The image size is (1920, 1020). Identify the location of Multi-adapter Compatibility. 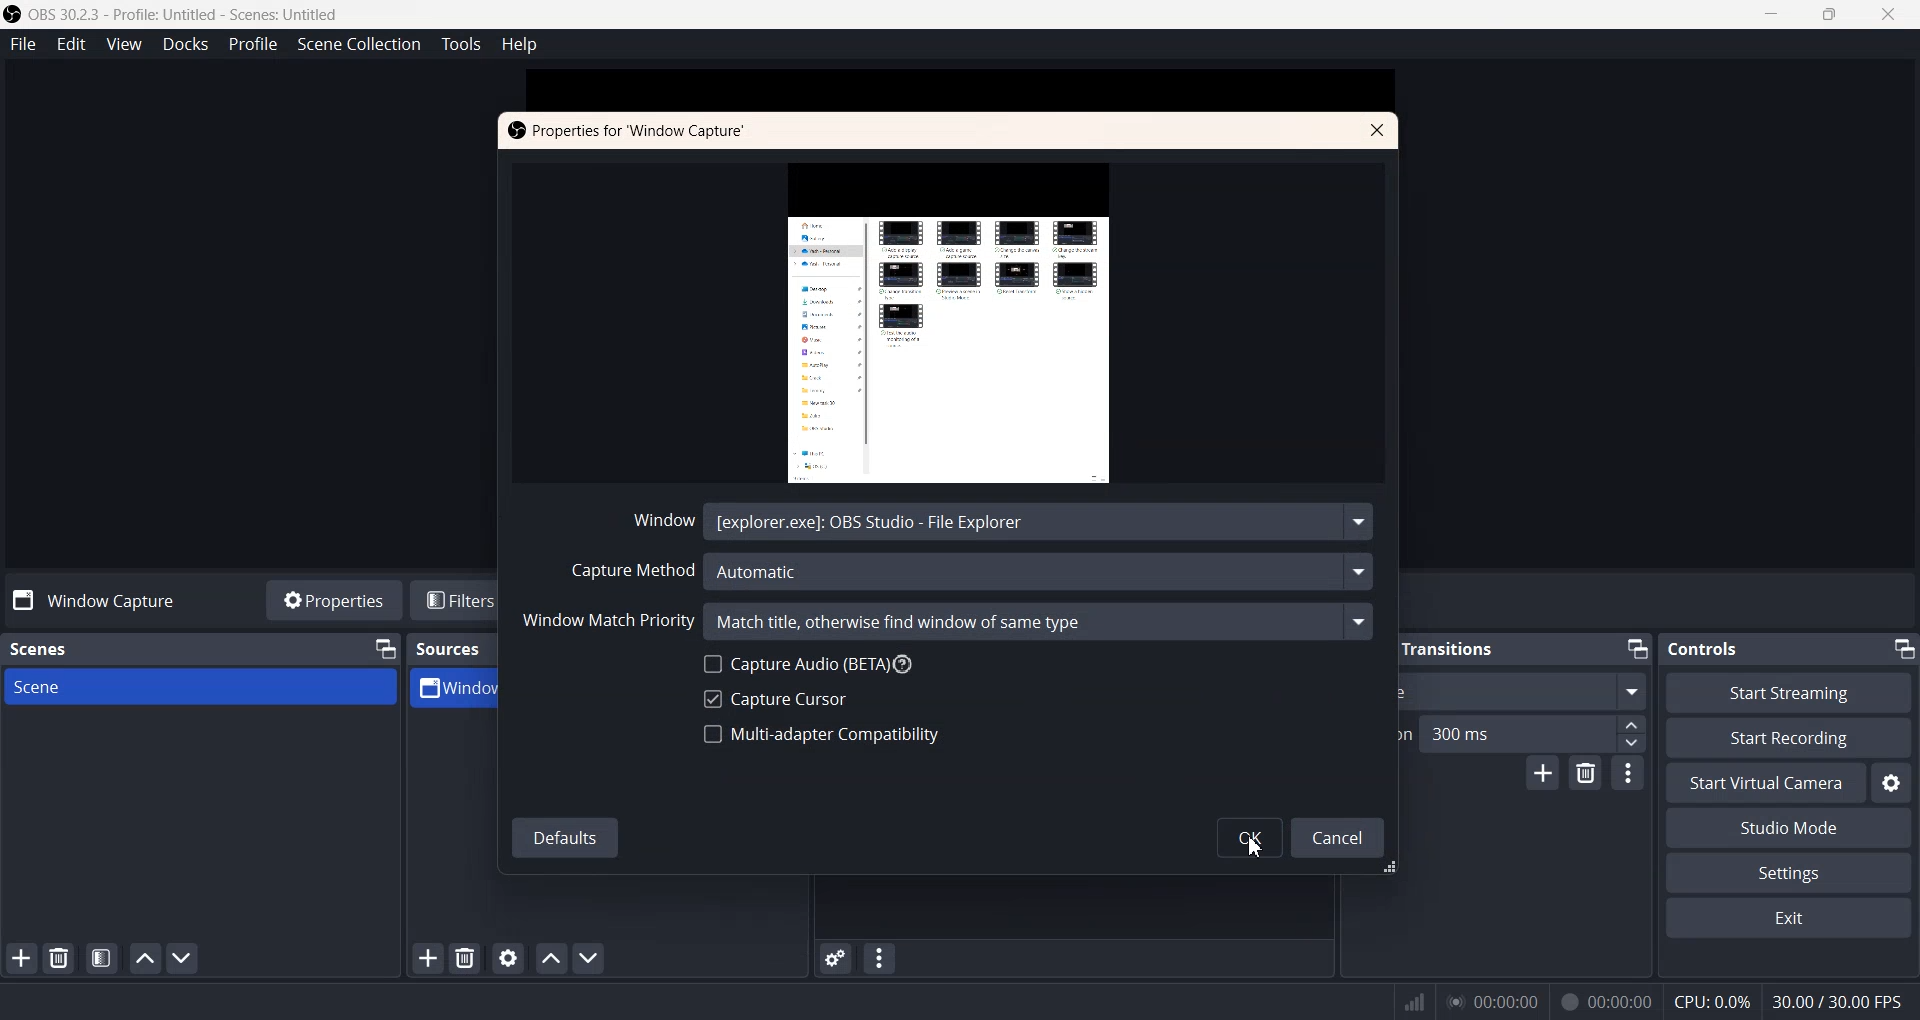
(826, 733).